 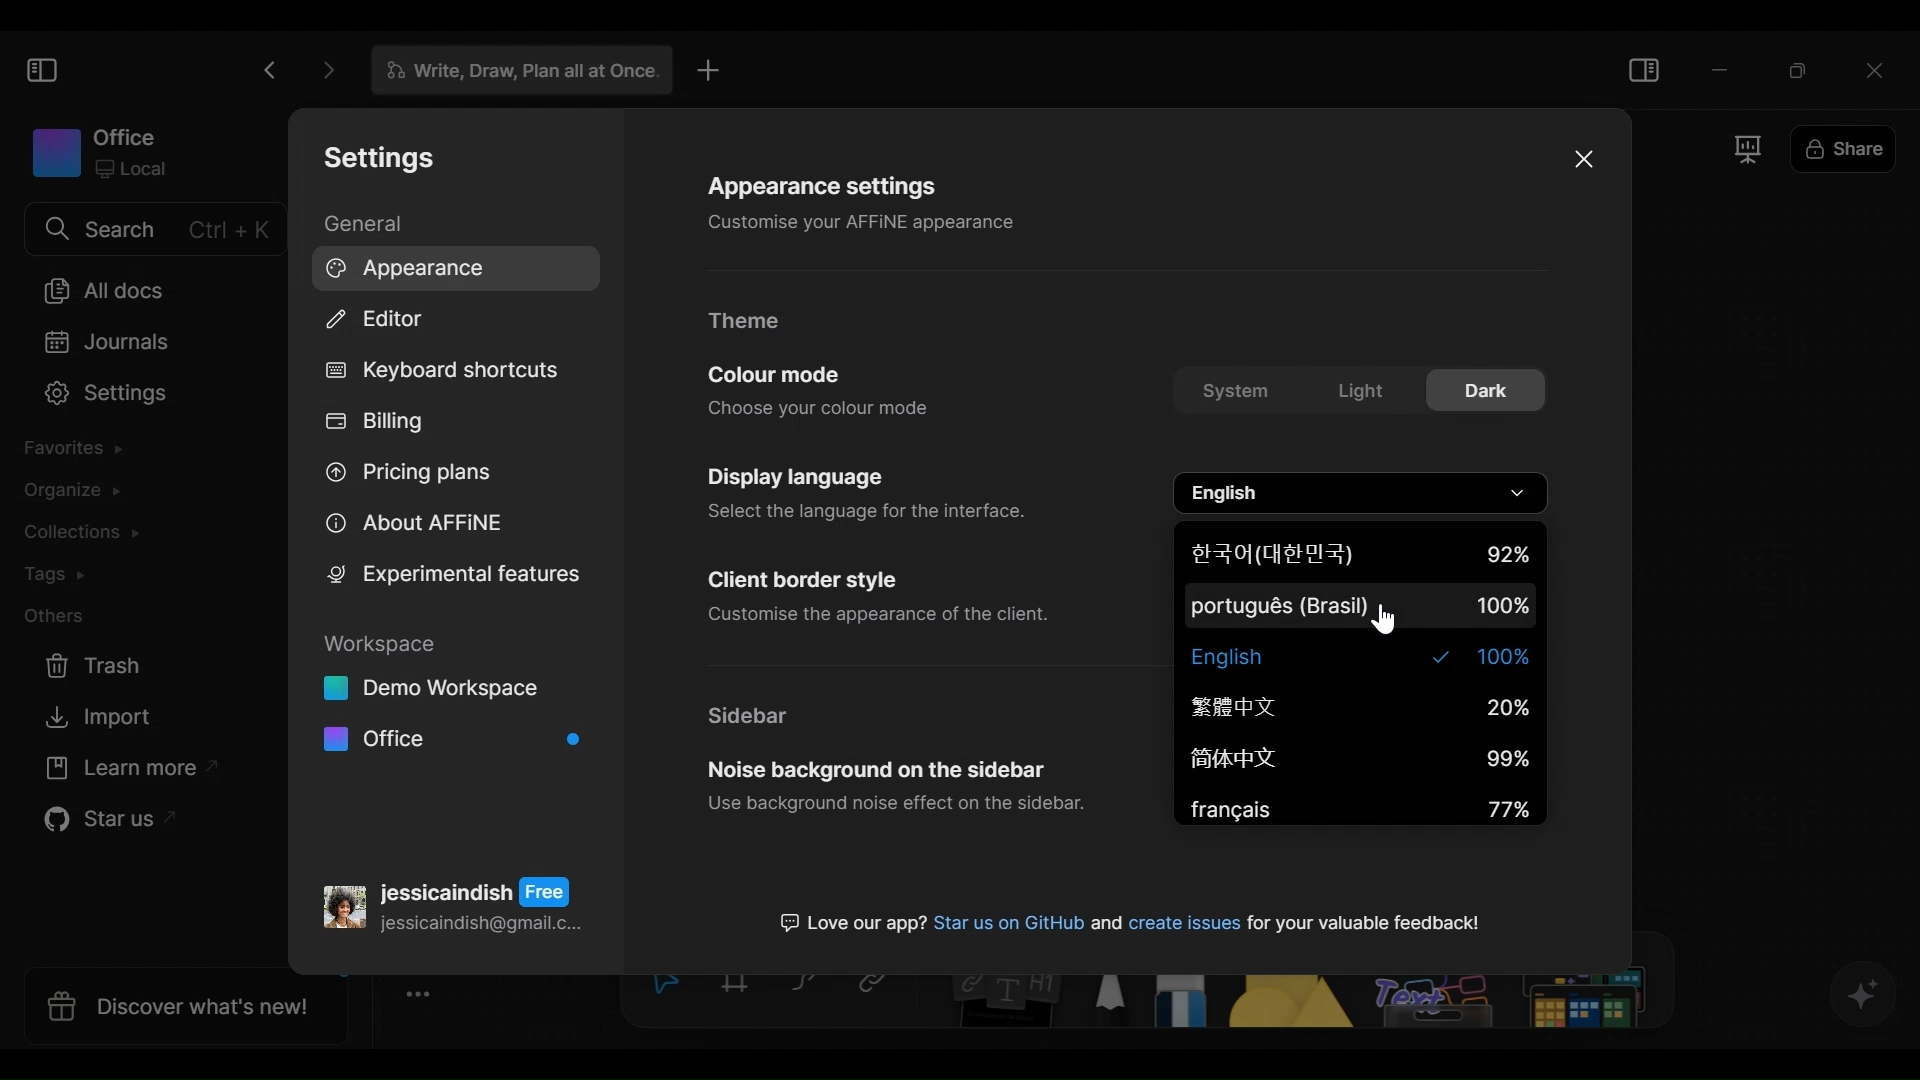 What do you see at coordinates (661, 986) in the screenshot?
I see `Select` at bounding box center [661, 986].